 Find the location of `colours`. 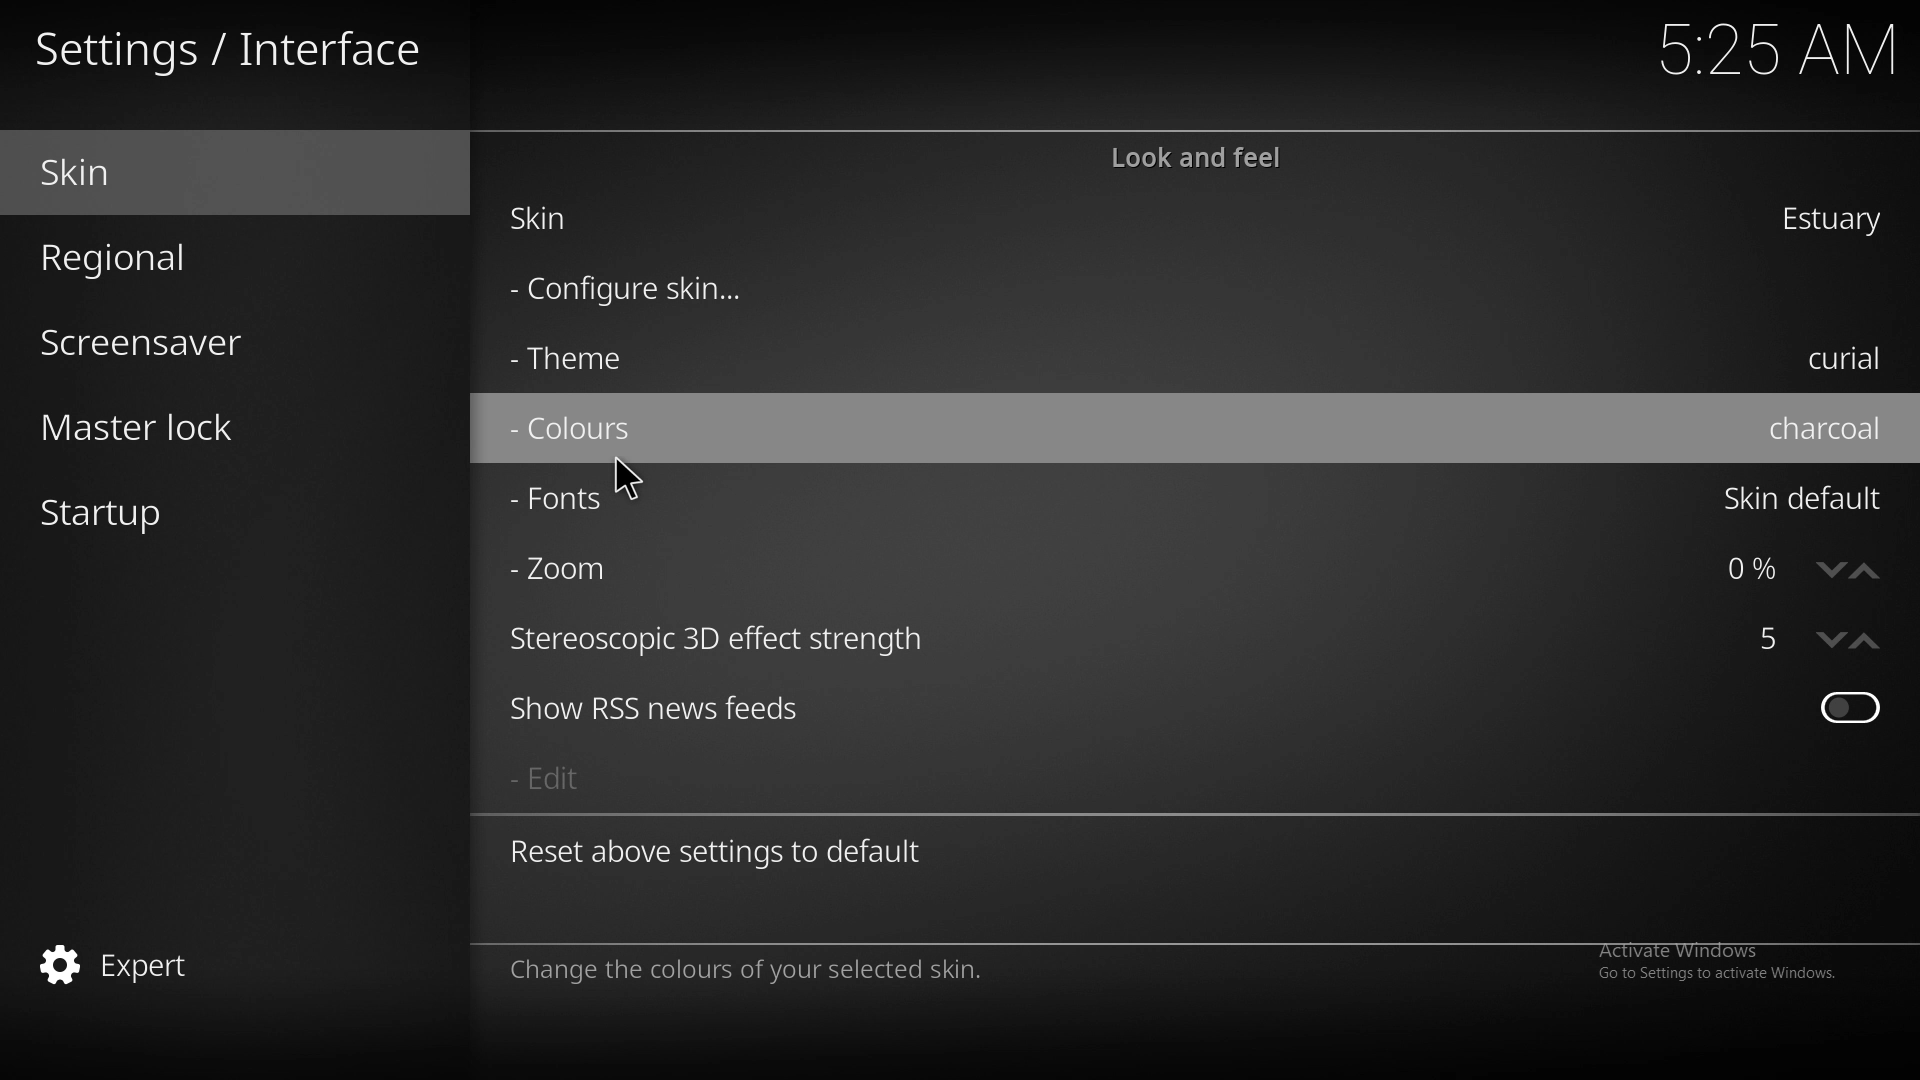

colours is located at coordinates (672, 426).